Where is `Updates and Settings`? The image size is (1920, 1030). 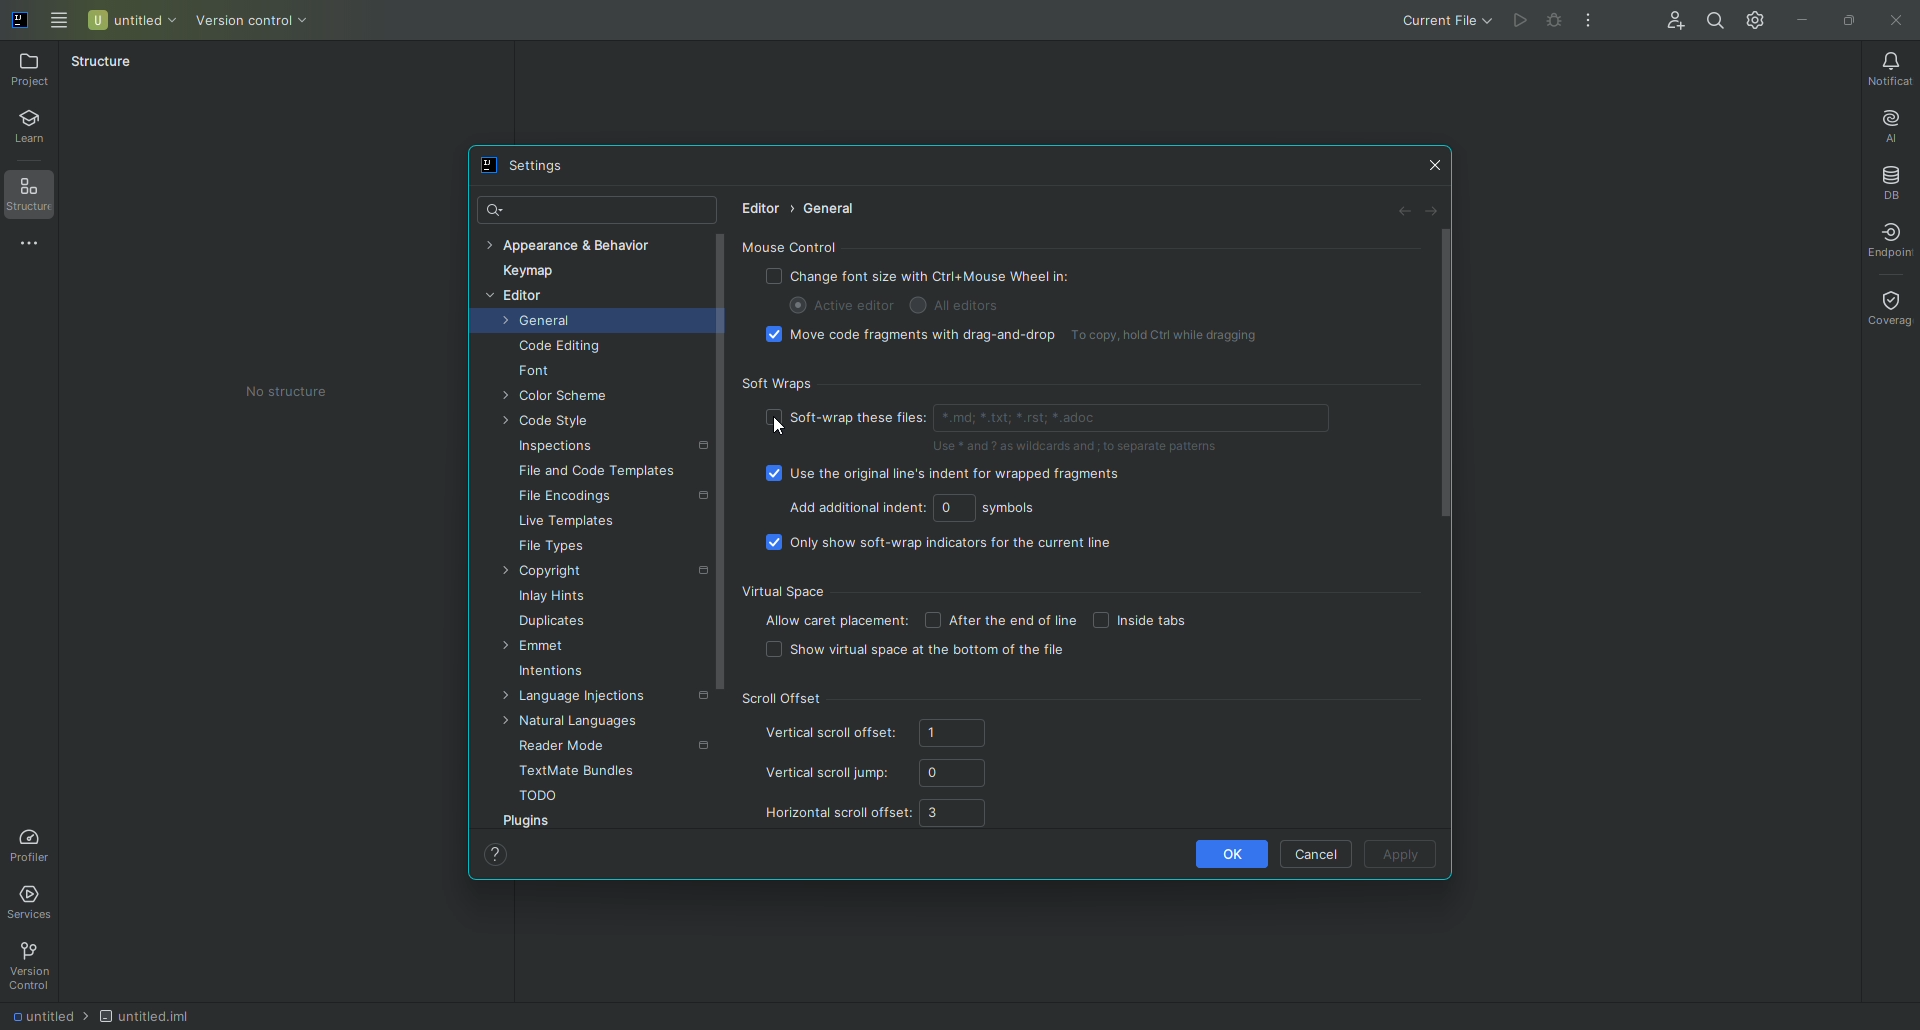
Updates and Settings is located at coordinates (1753, 19).